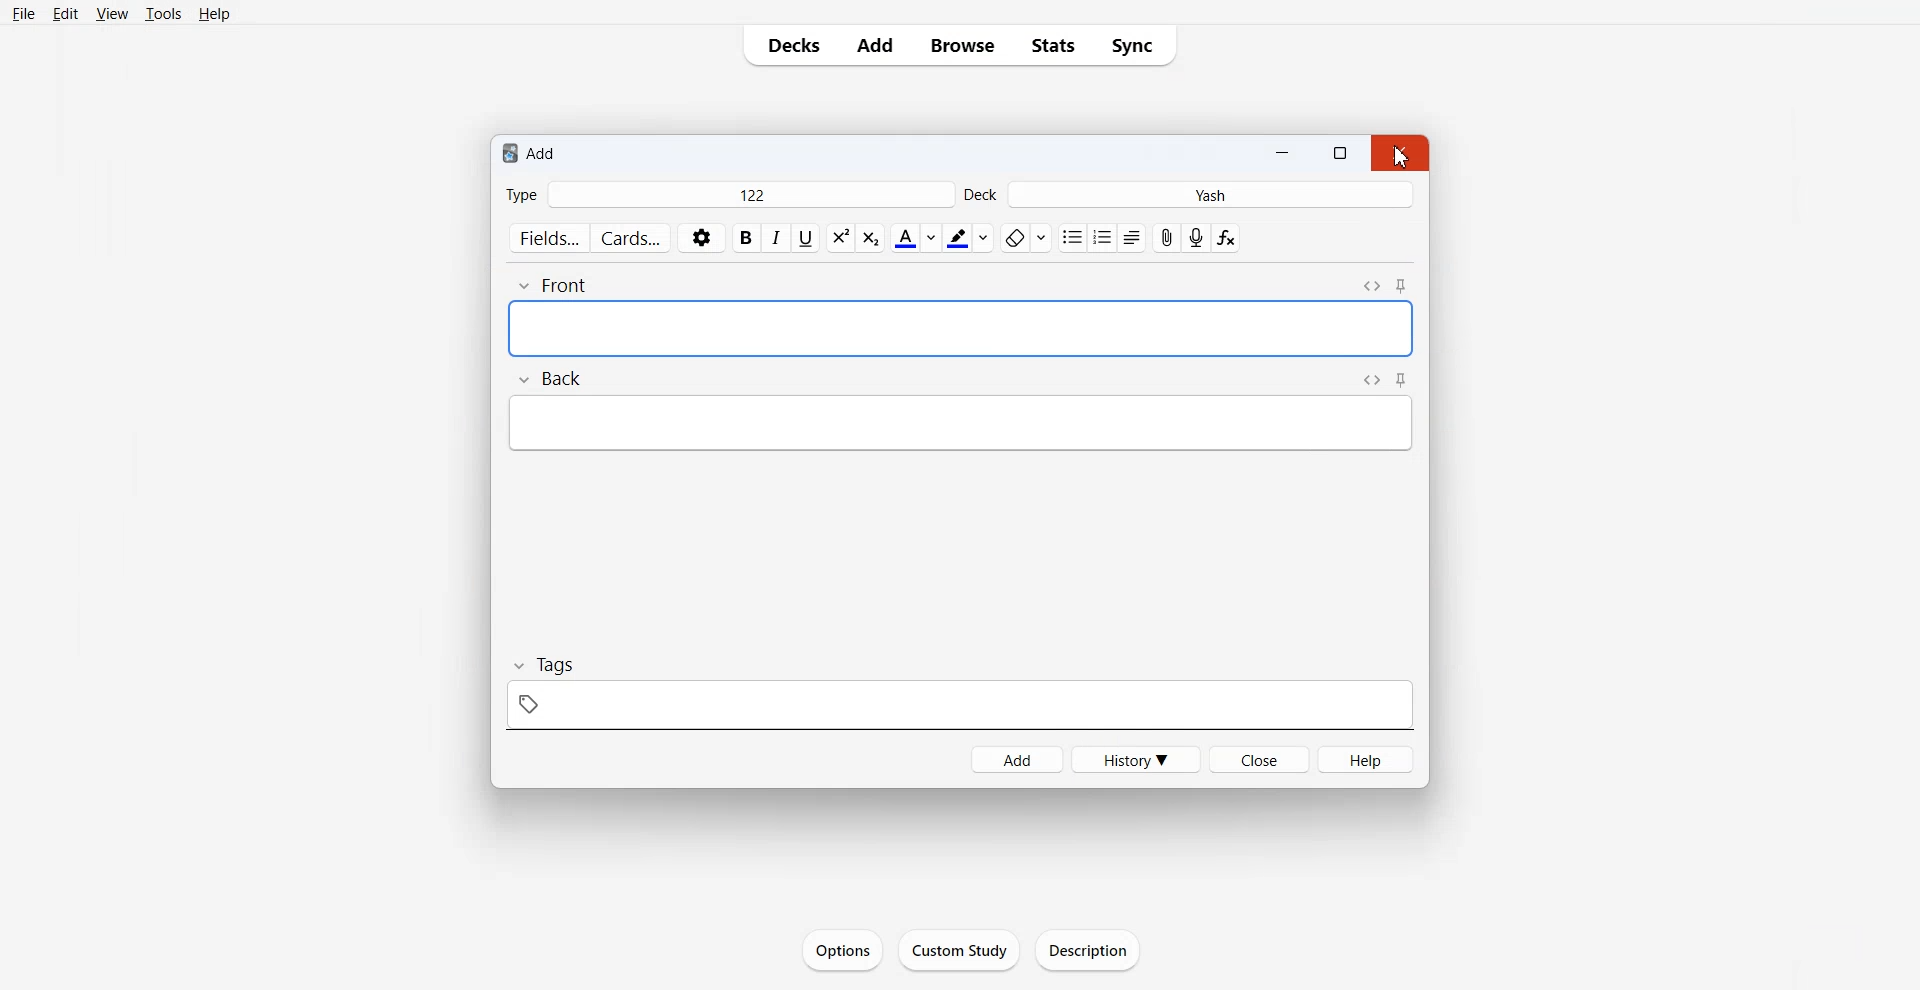 The width and height of the screenshot is (1920, 990). What do you see at coordinates (1404, 381) in the screenshot?
I see `Toggle sticky` at bounding box center [1404, 381].